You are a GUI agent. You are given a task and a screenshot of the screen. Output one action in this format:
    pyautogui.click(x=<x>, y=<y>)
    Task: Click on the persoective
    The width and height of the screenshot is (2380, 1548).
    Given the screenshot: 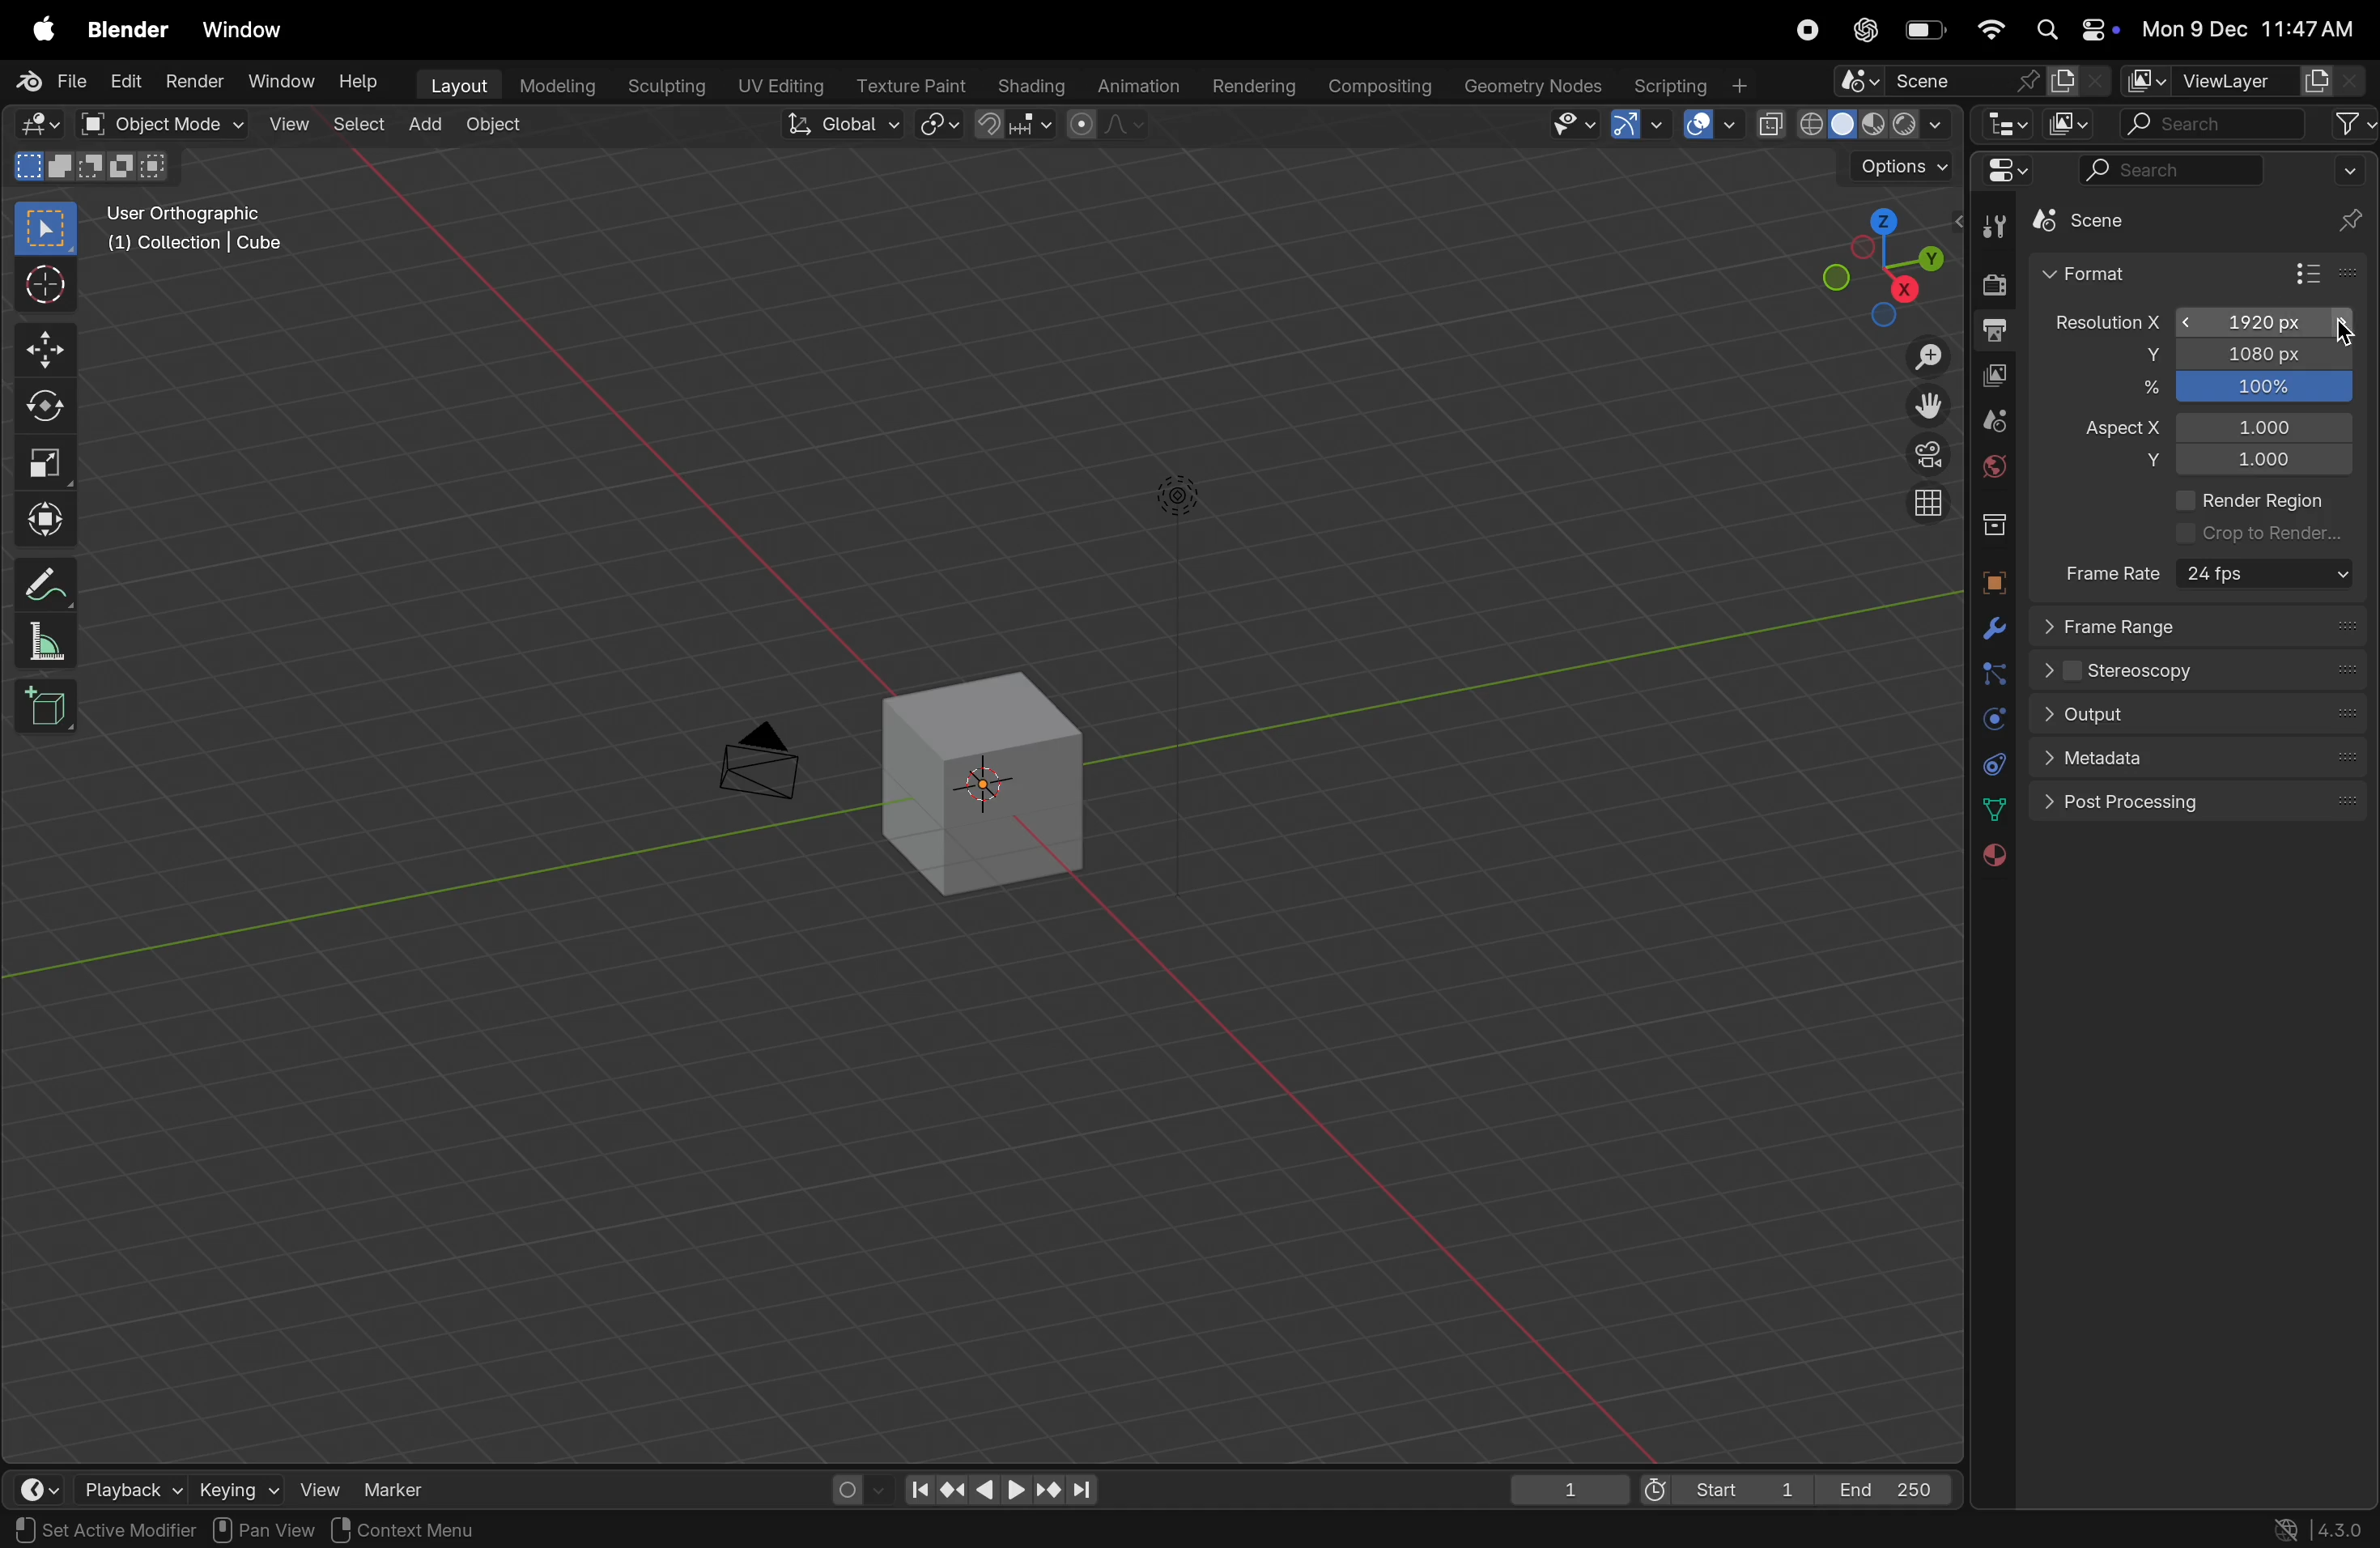 What is the action you would take?
    pyautogui.click(x=1921, y=454)
    